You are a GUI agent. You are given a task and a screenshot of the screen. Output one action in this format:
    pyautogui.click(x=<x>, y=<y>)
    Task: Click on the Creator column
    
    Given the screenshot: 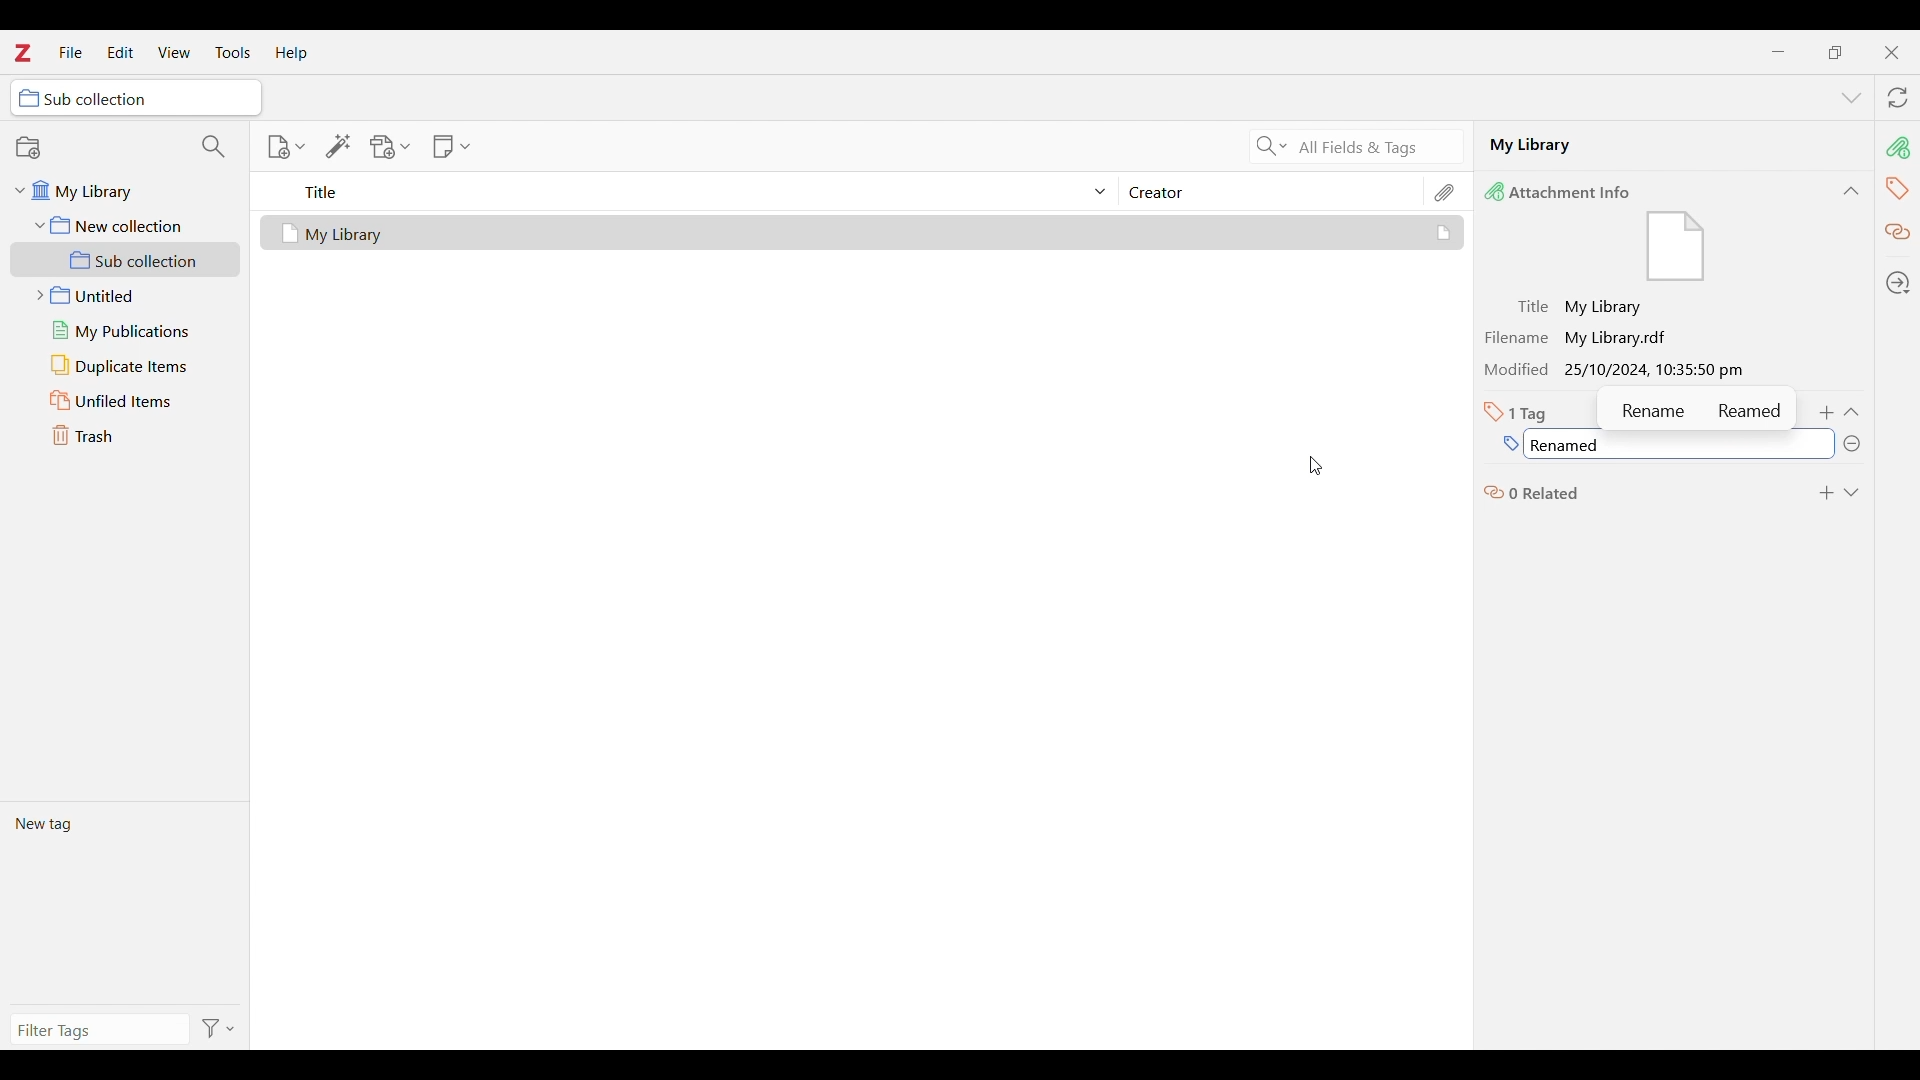 What is the action you would take?
    pyautogui.click(x=1270, y=191)
    